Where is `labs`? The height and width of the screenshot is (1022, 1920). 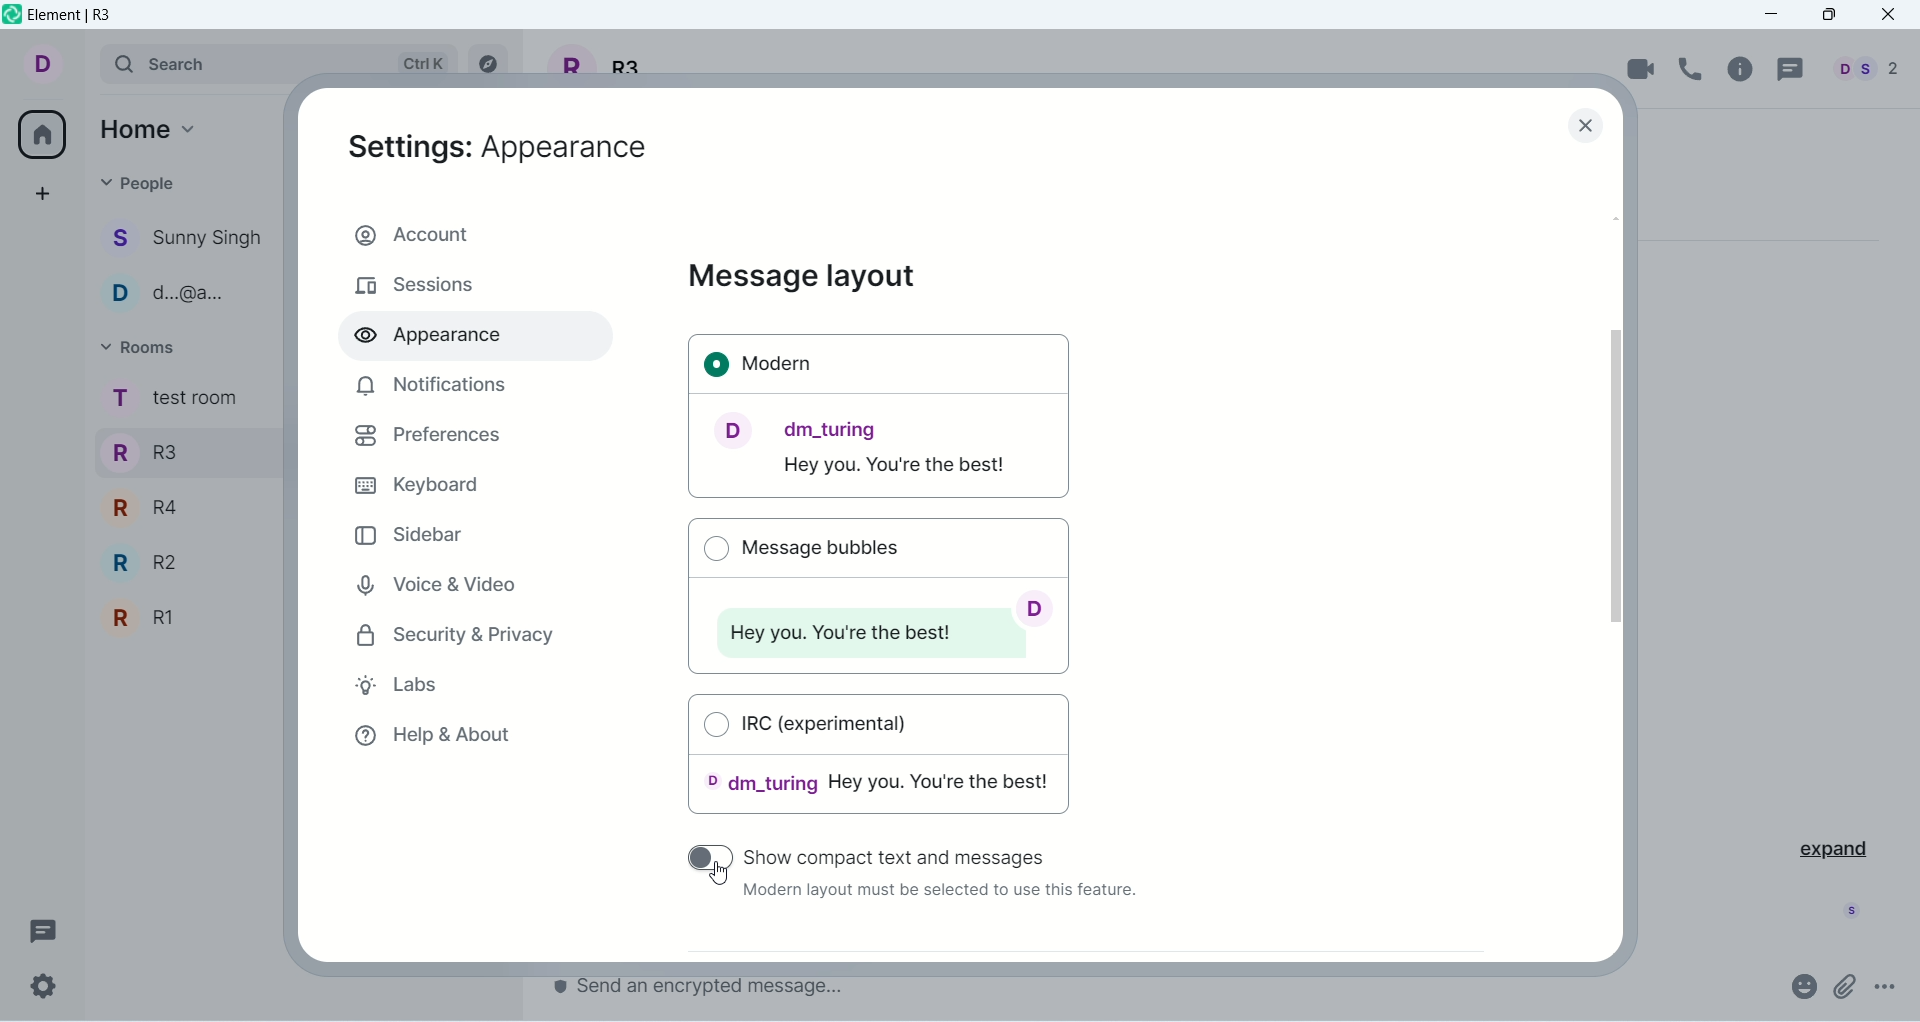
labs is located at coordinates (407, 688).